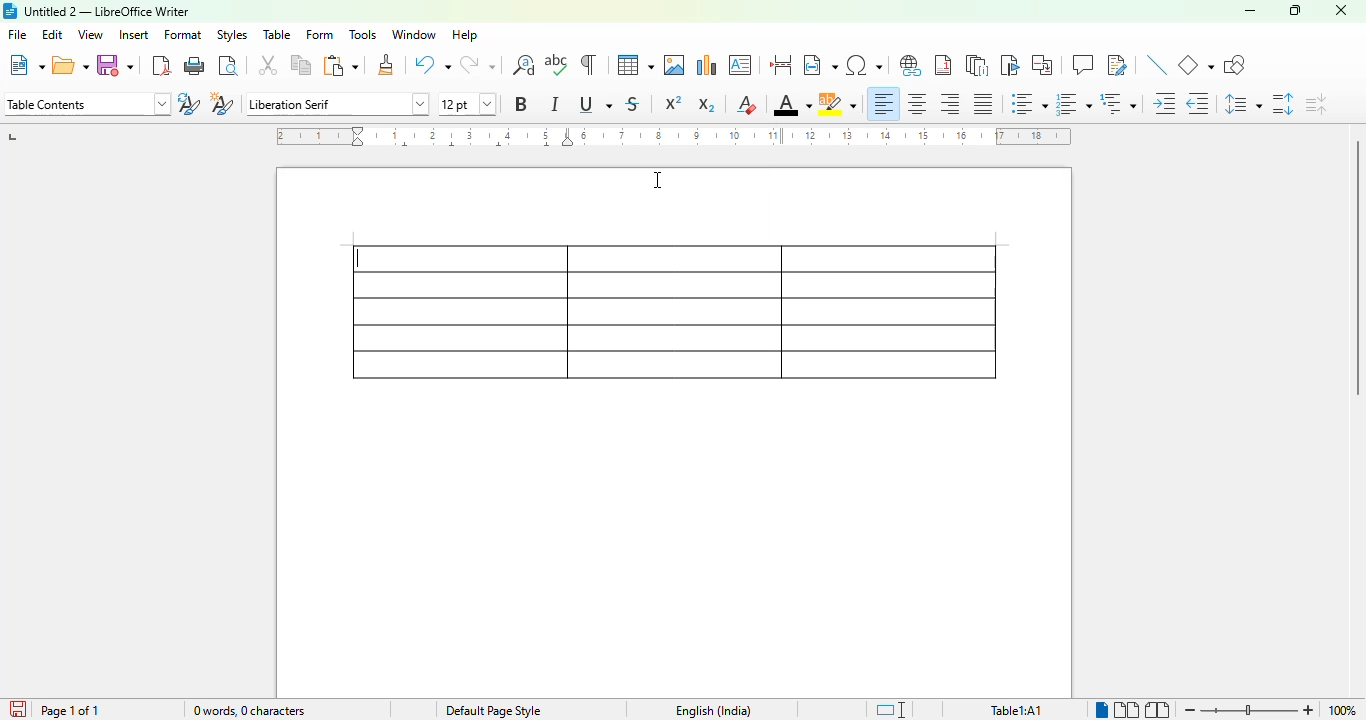 This screenshot has height=720, width=1366. Describe the element at coordinates (339, 65) in the screenshot. I see `paste` at that location.